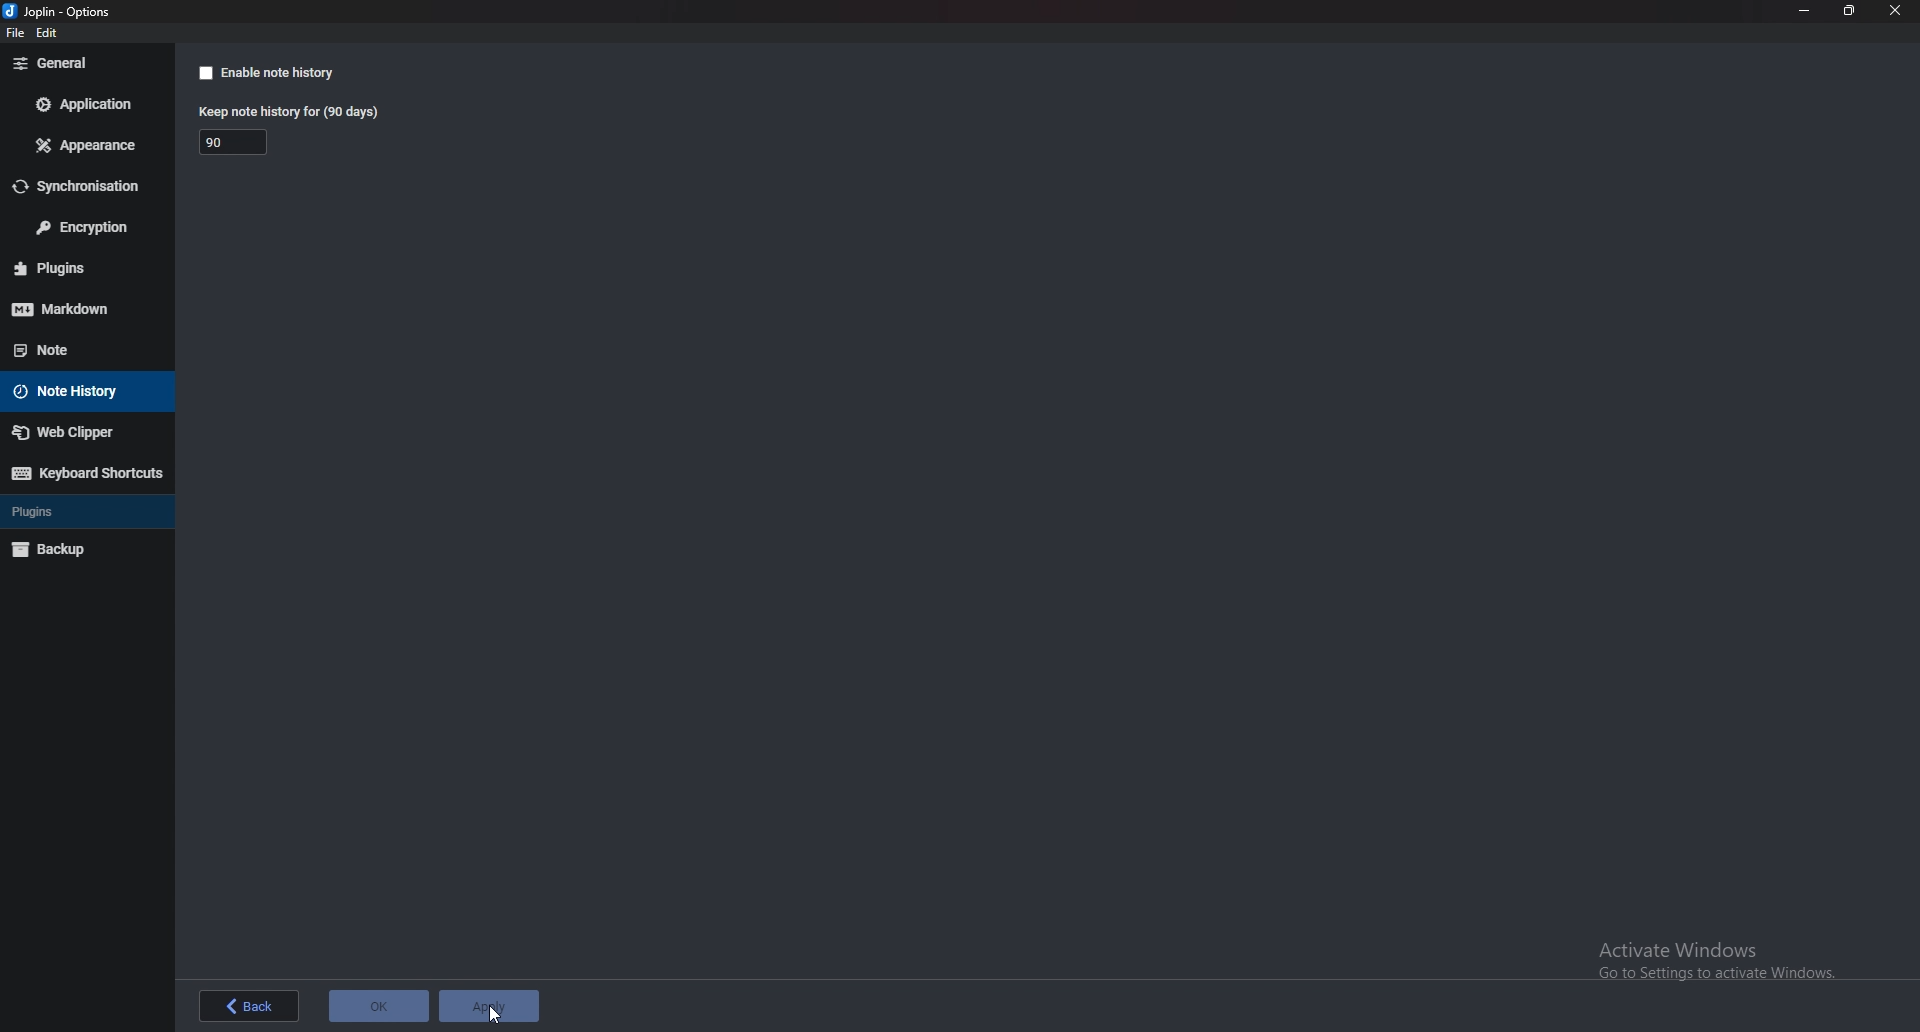 This screenshot has height=1032, width=1920. Describe the element at coordinates (85, 433) in the screenshot. I see `Web Clipper` at that location.